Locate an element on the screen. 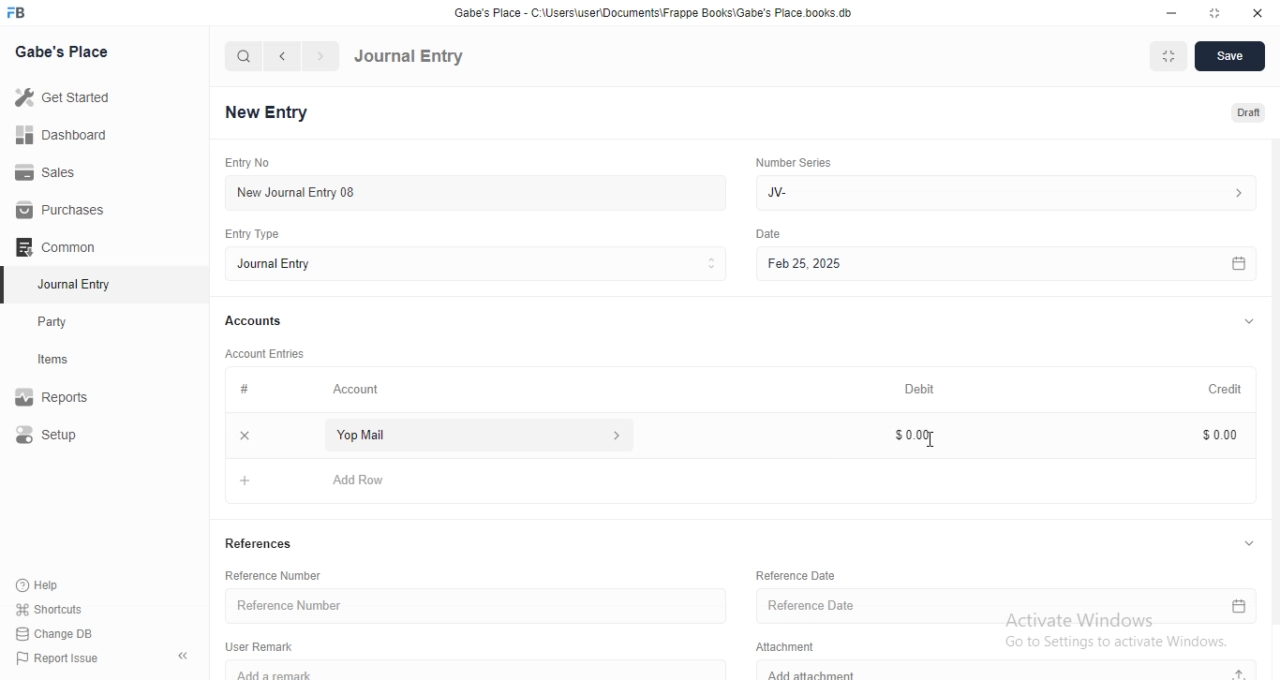 The image size is (1280, 680). search is located at coordinates (244, 57).